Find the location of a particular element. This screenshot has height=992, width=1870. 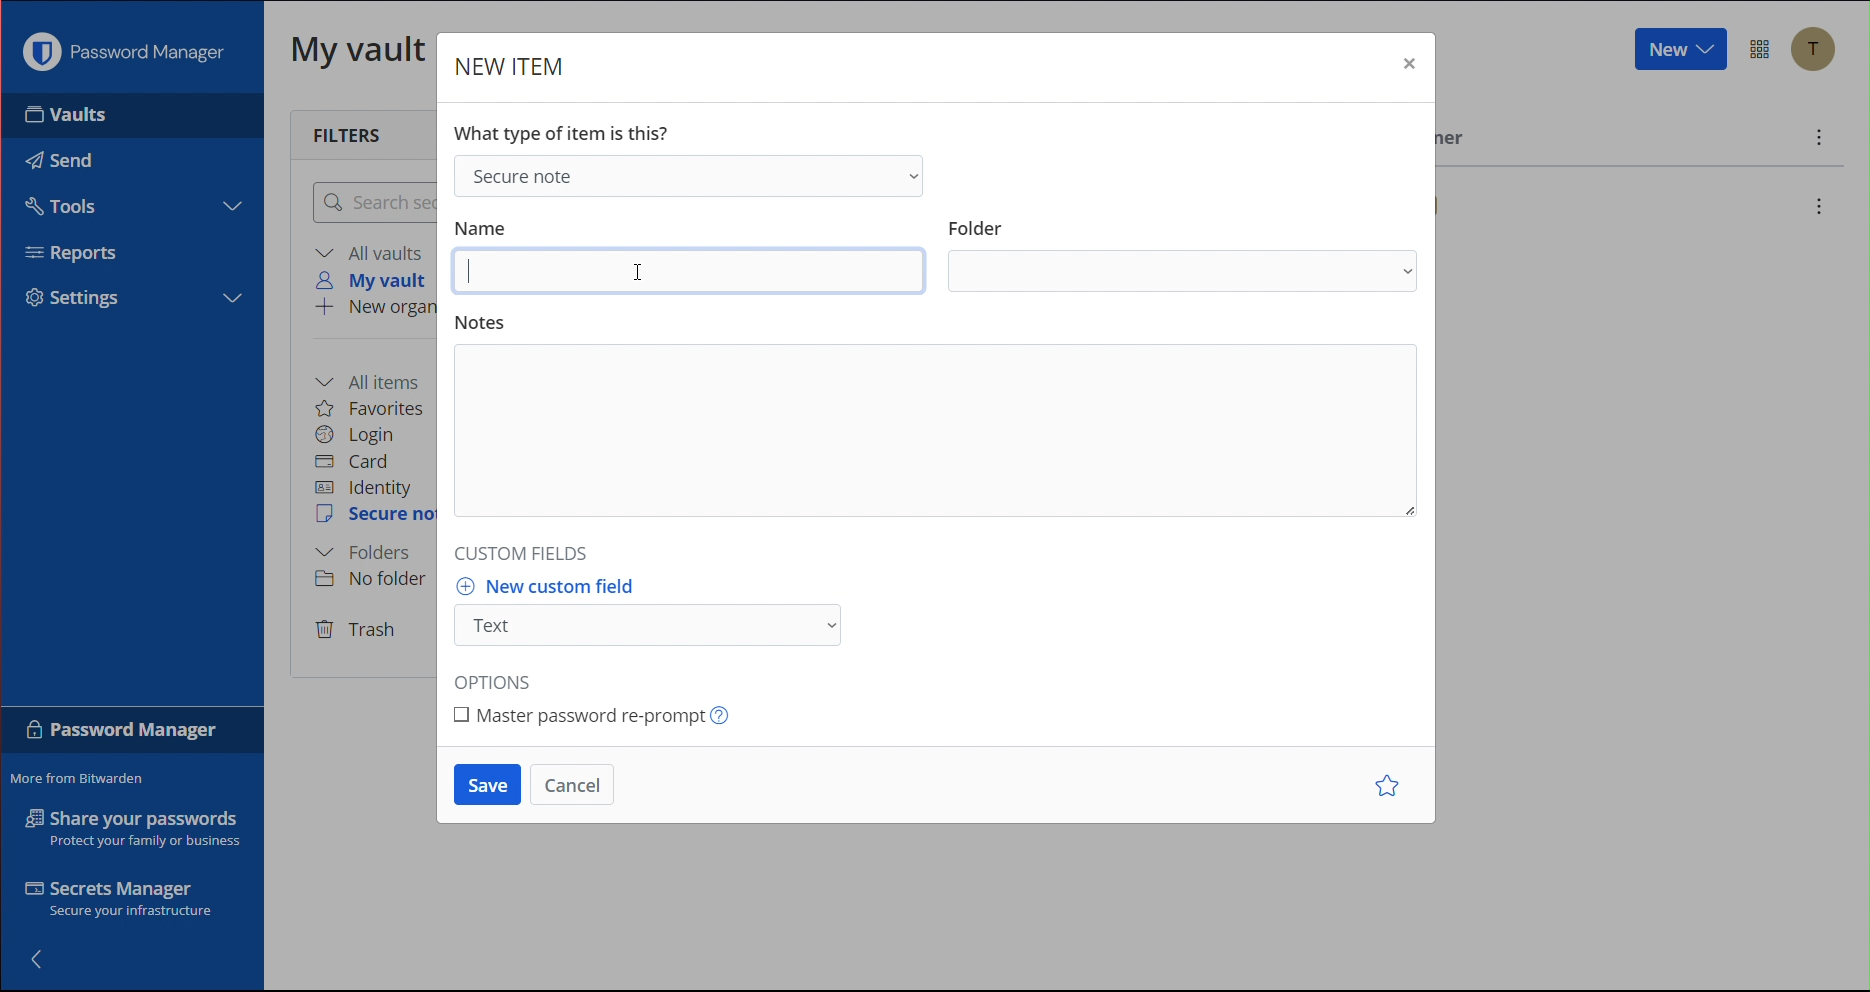

Identity is located at coordinates (364, 489).